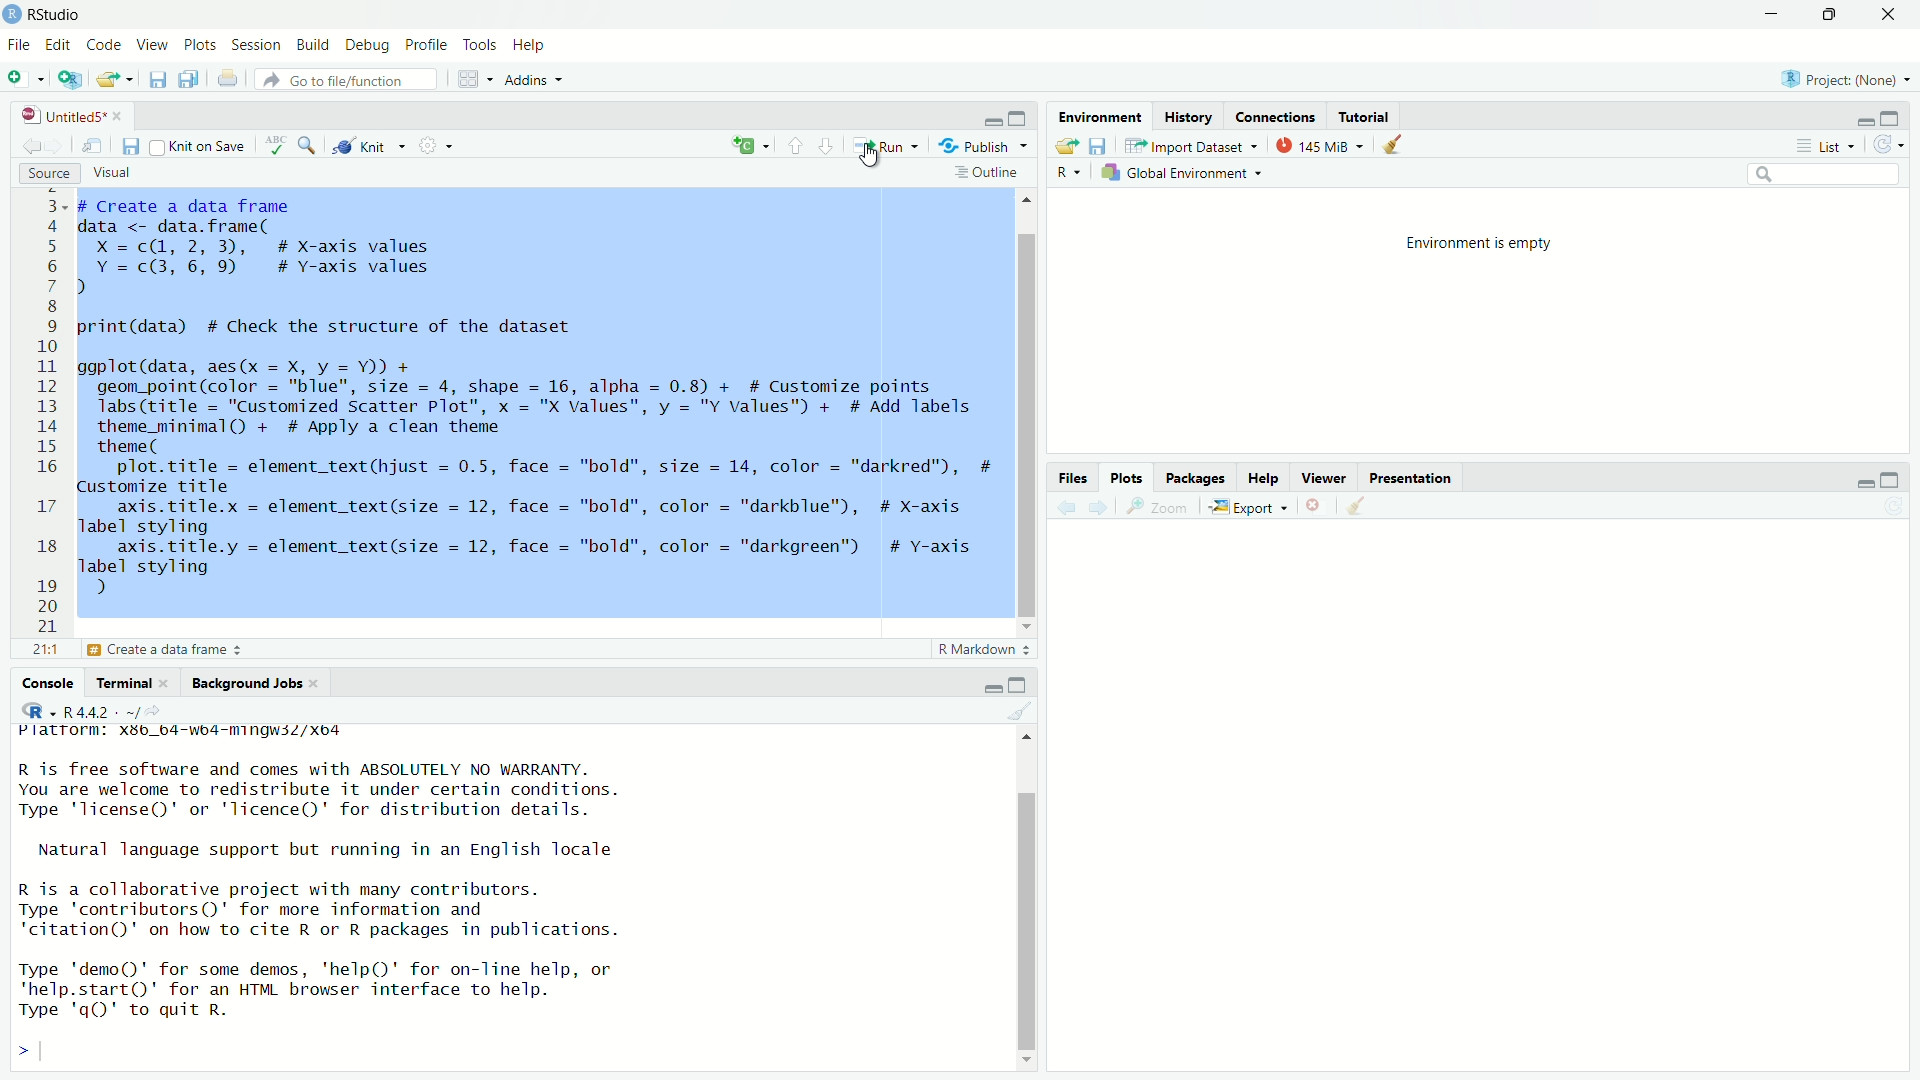  What do you see at coordinates (1020, 710) in the screenshot?
I see `Clear console` at bounding box center [1020, 710].